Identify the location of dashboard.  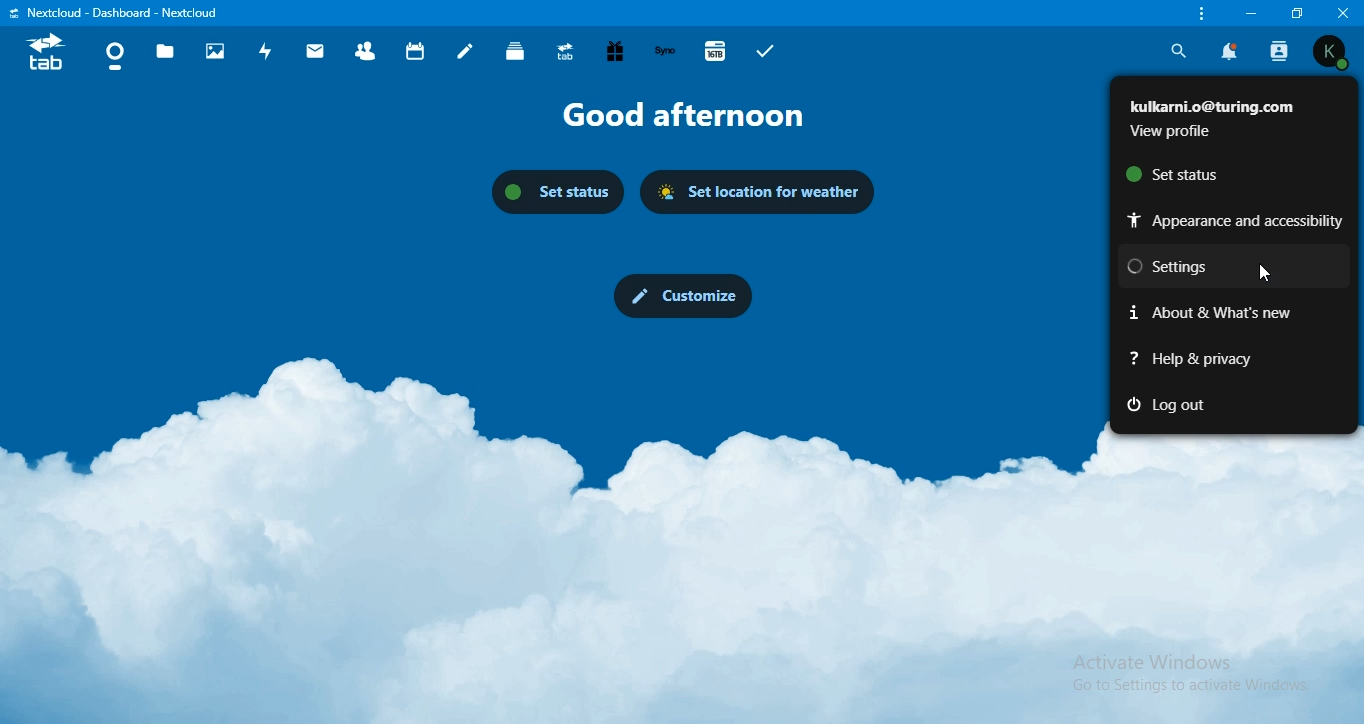
(113, 53).